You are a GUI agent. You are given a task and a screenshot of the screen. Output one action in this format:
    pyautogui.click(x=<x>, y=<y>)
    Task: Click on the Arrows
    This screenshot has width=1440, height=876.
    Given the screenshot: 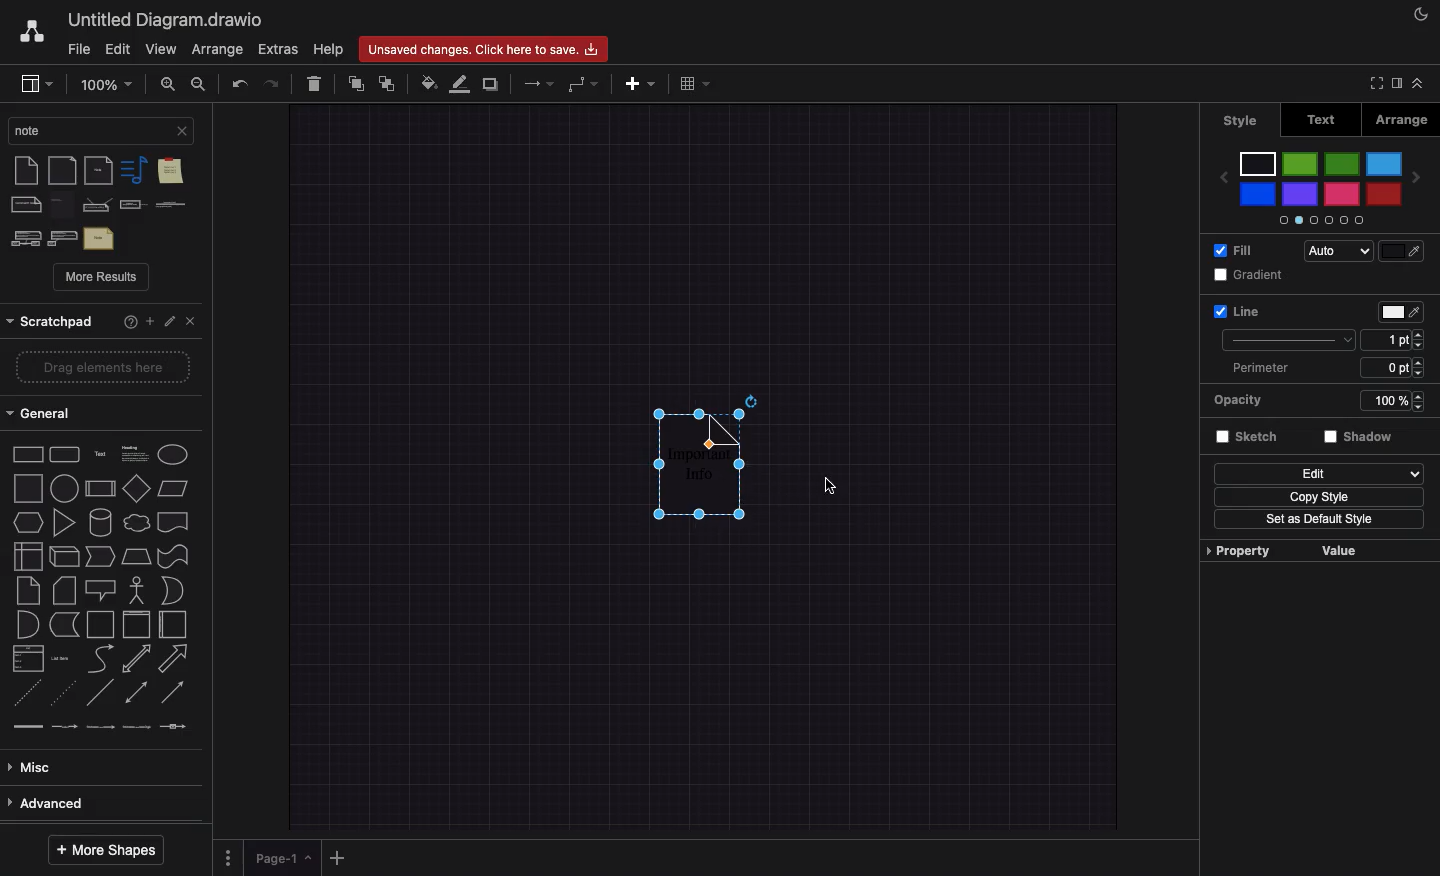 What is the action you would take?
    pyautogui.click(x=536, y=82)
    